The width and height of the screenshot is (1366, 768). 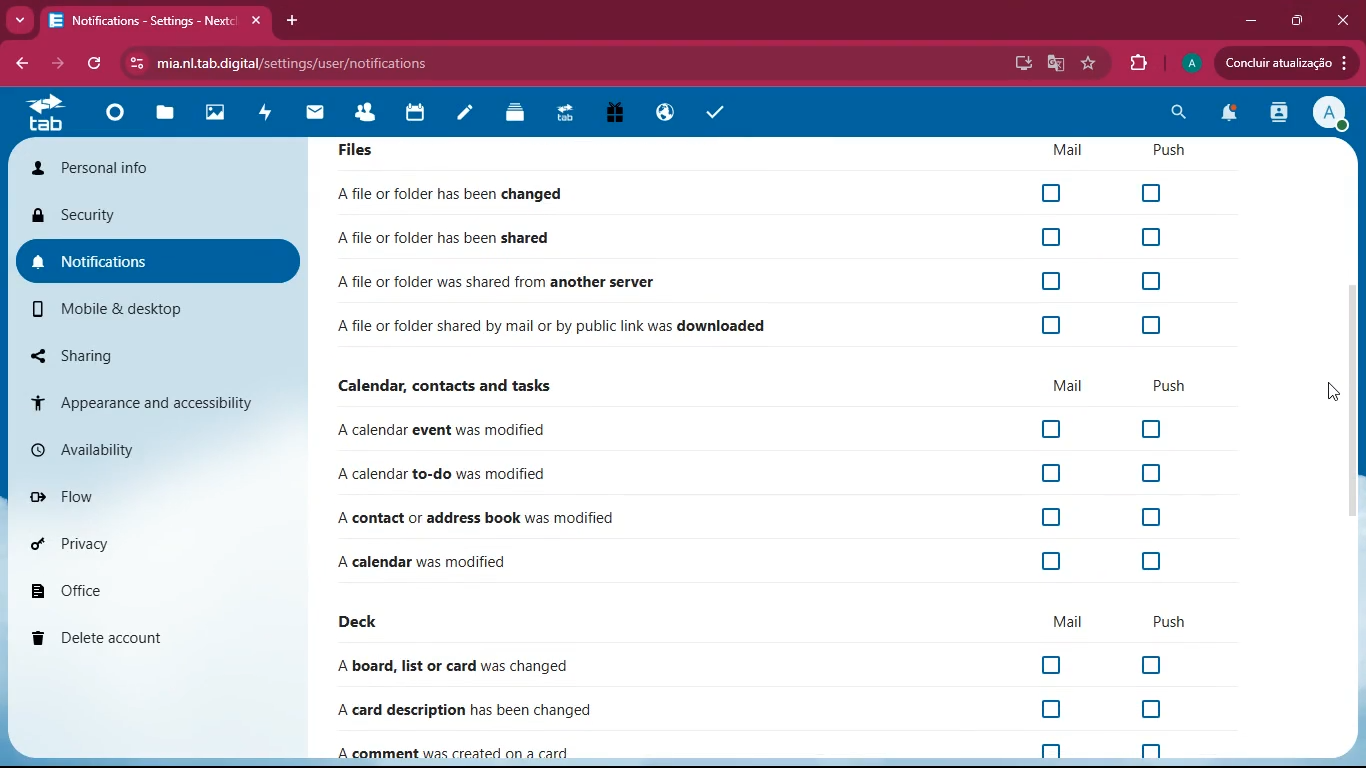 What do you see at coordinates (1155, 561) in the screenshot?
I see `off` at bounding box center [1155, 561].